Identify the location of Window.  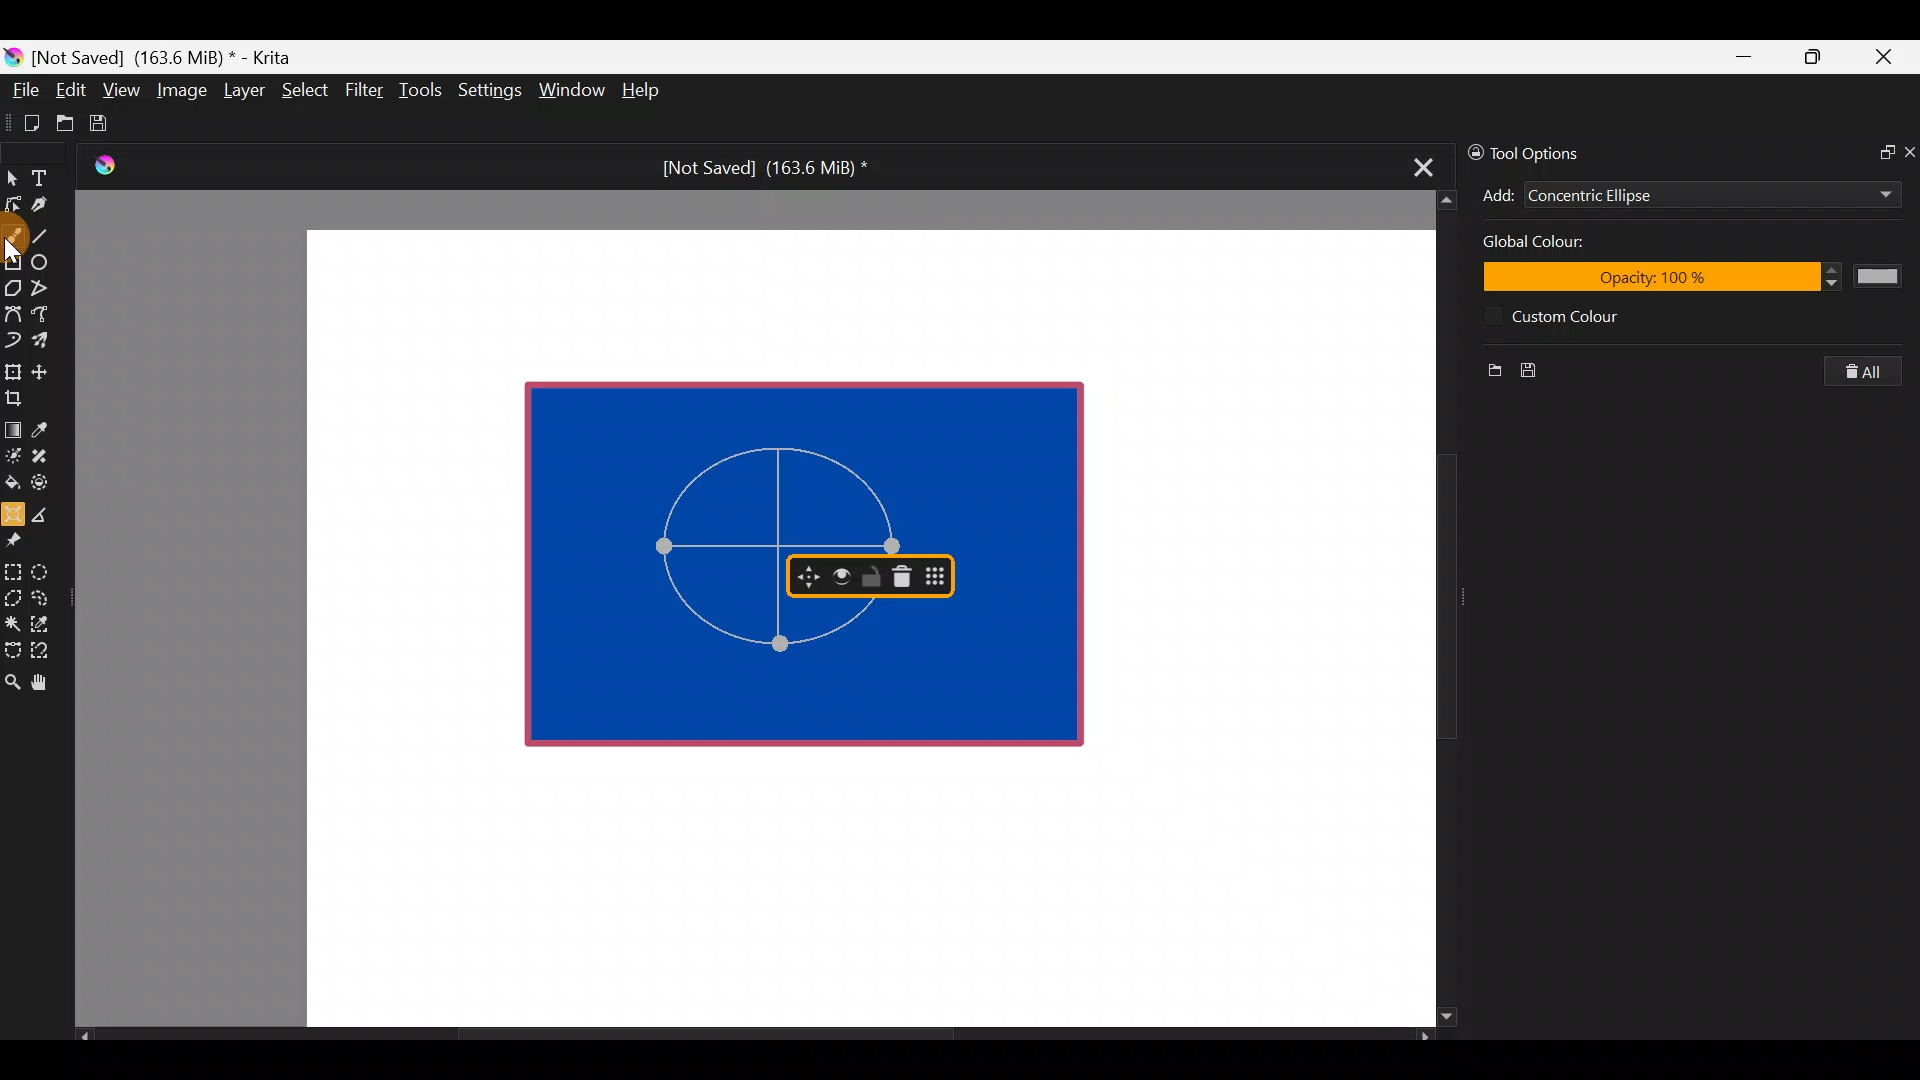
(571, 92).